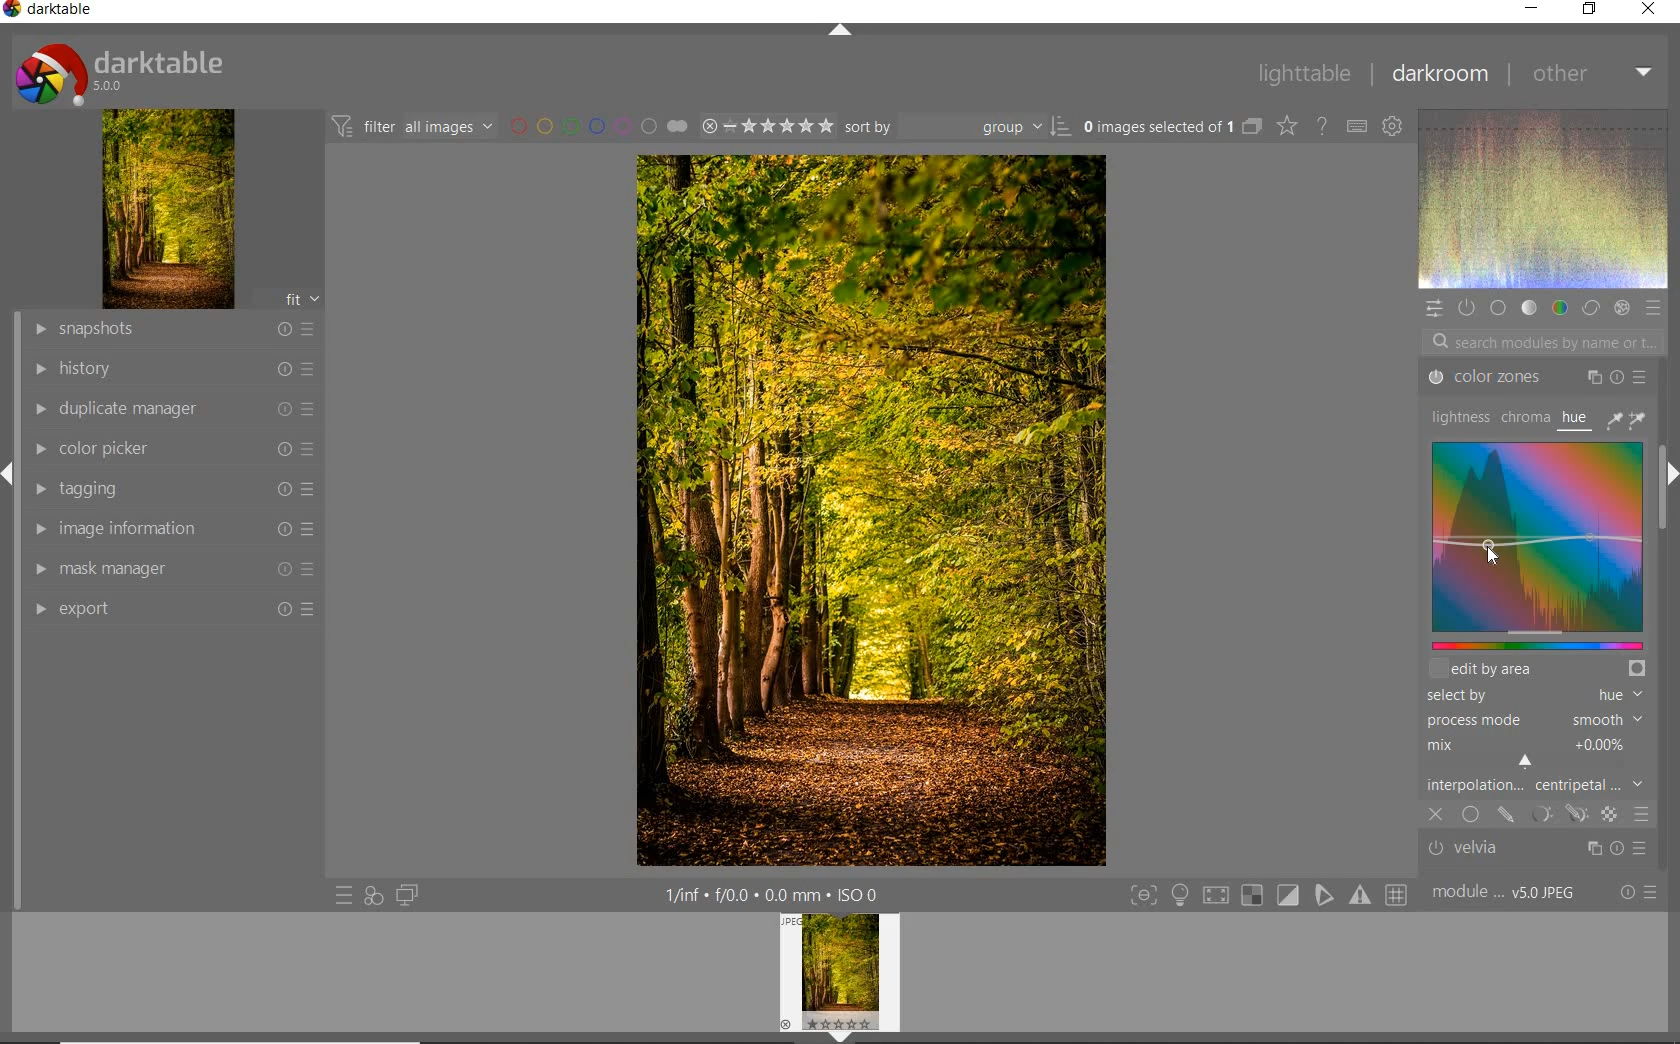  What do you see at coordinates (1631, 418) in the screenshot?
I see `color picker tools` at bounding box center [1631, 418].